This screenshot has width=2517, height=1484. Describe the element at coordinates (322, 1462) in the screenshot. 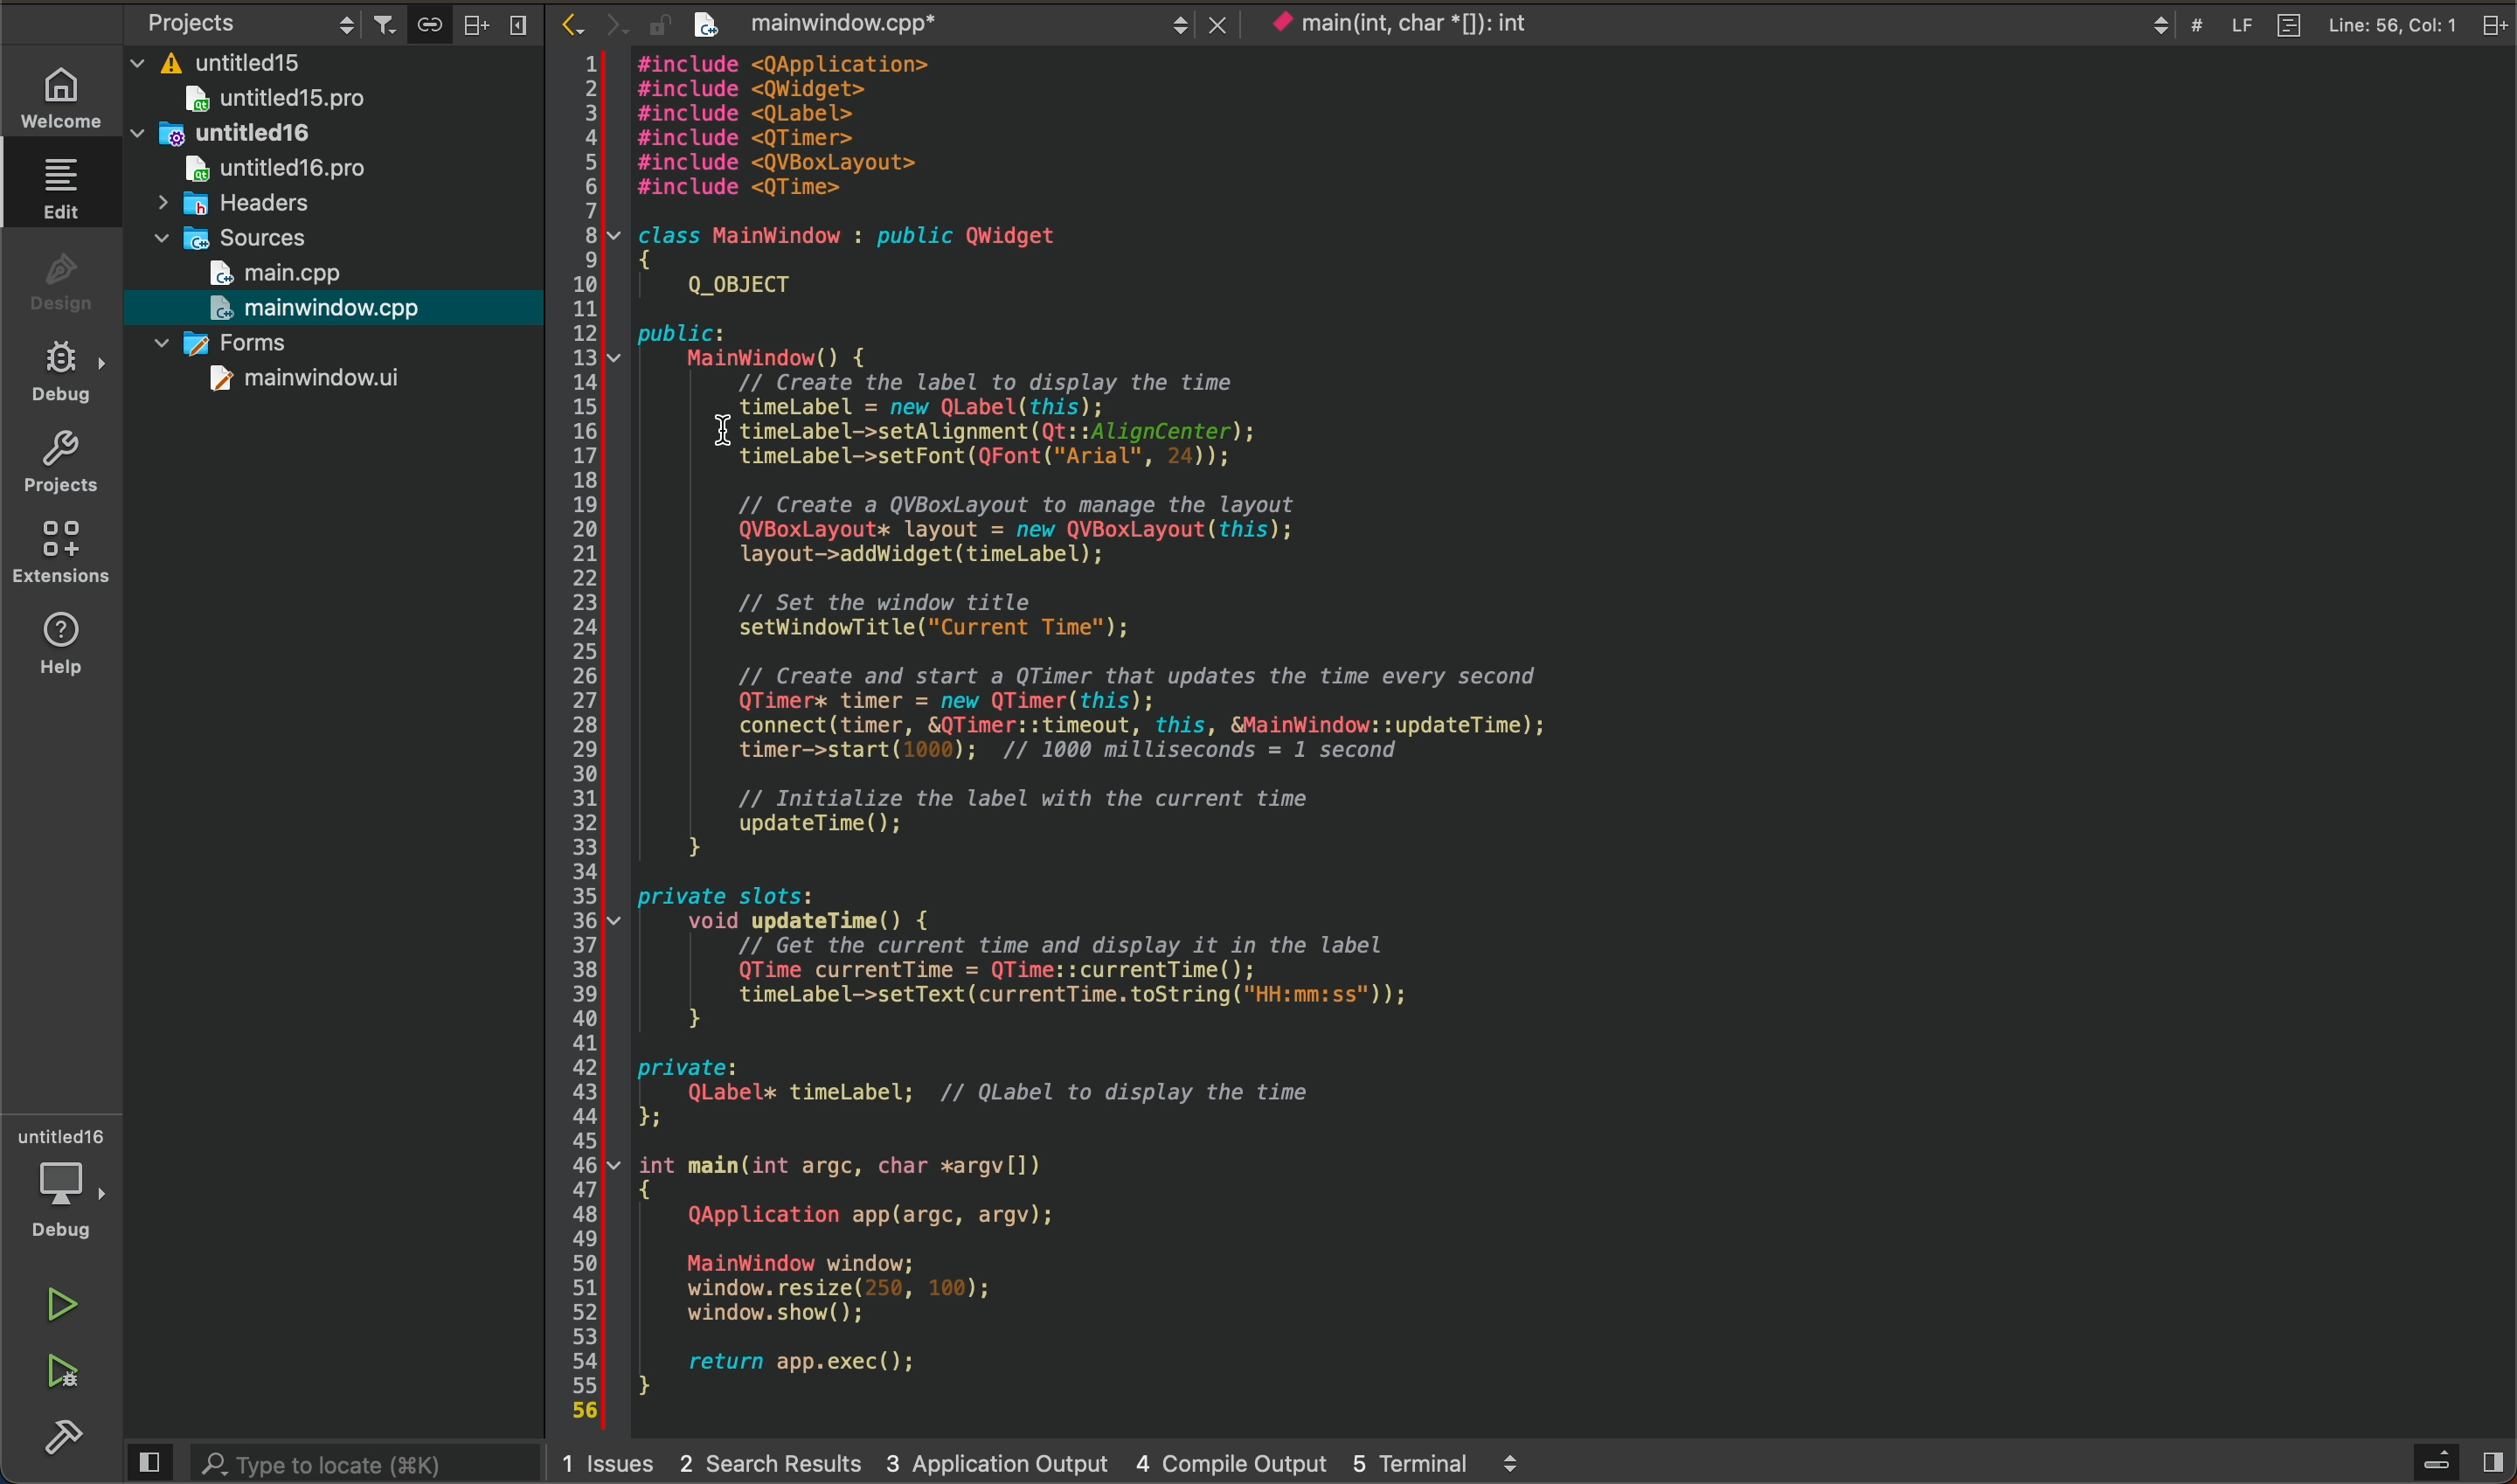

I see `Type to locate` at that location.